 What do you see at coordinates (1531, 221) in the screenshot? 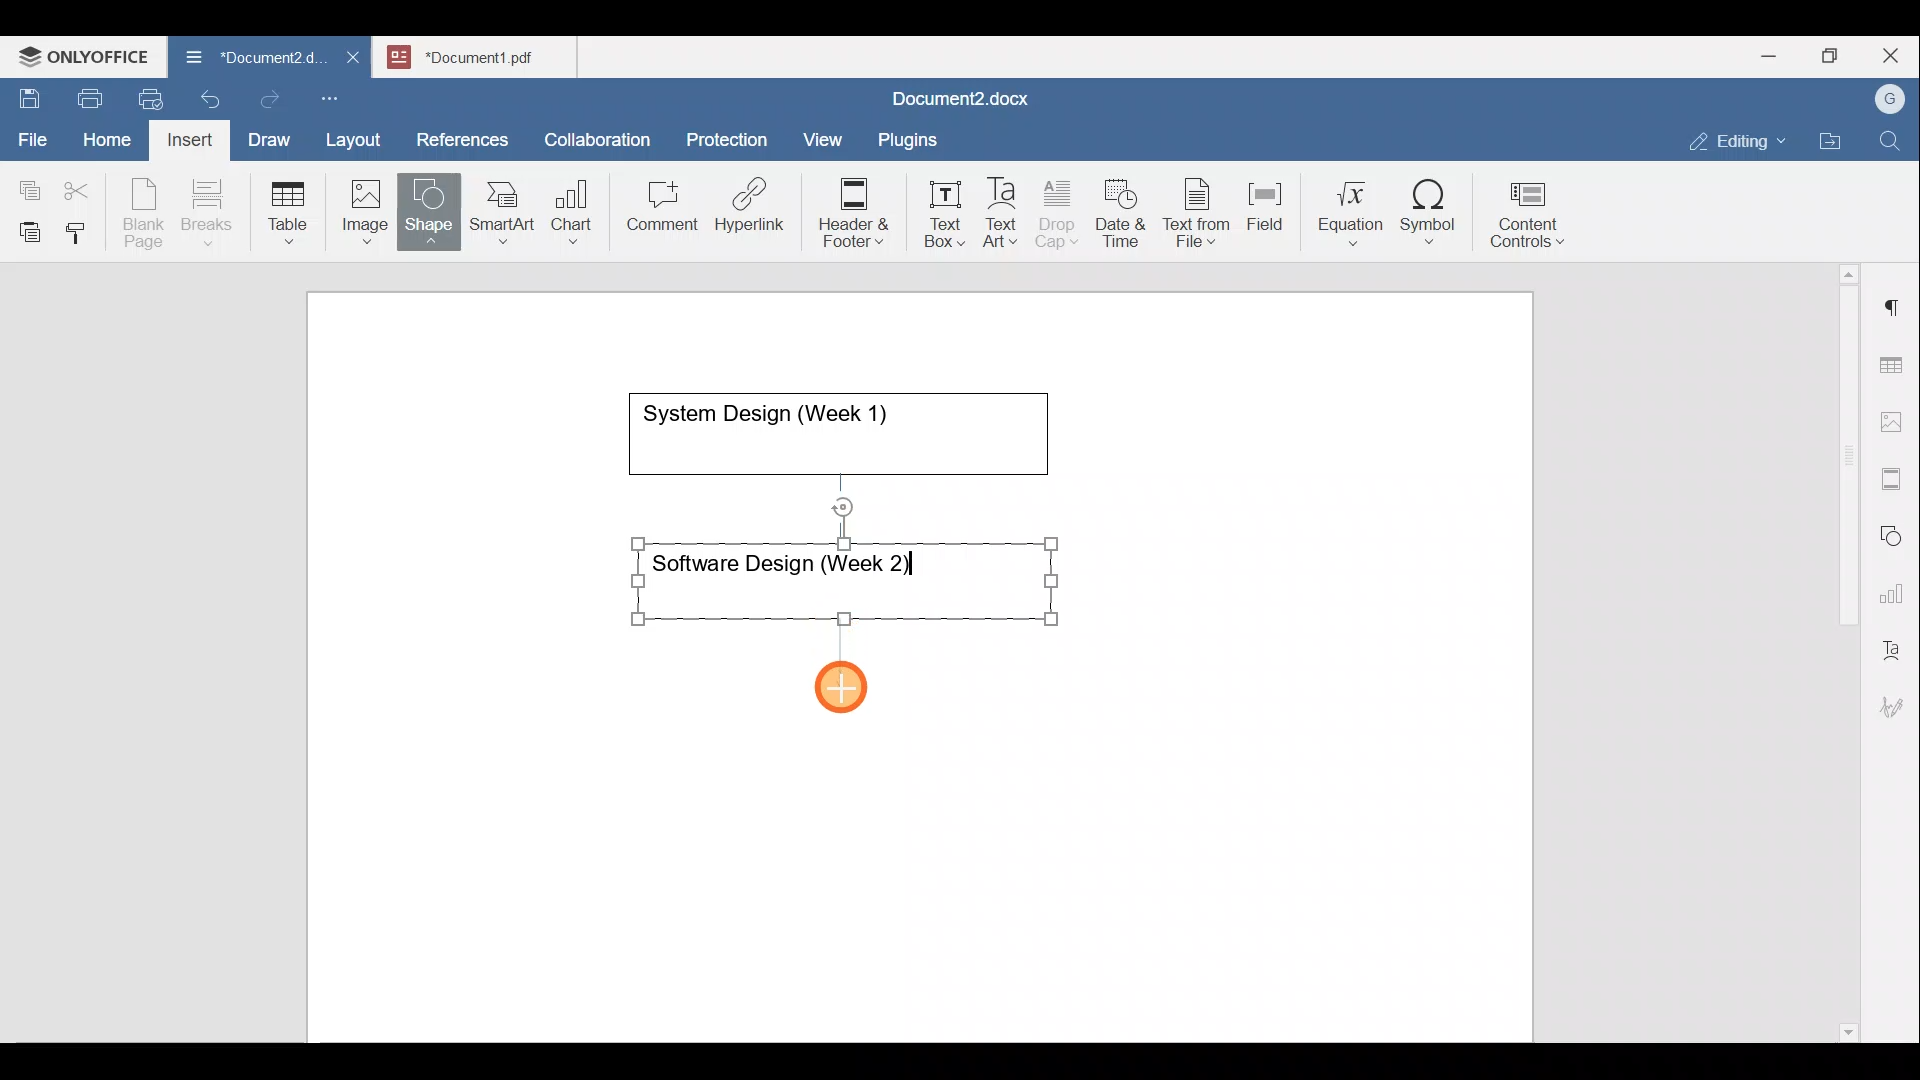
I see `Content controls` at bounding box center [1531, 221].